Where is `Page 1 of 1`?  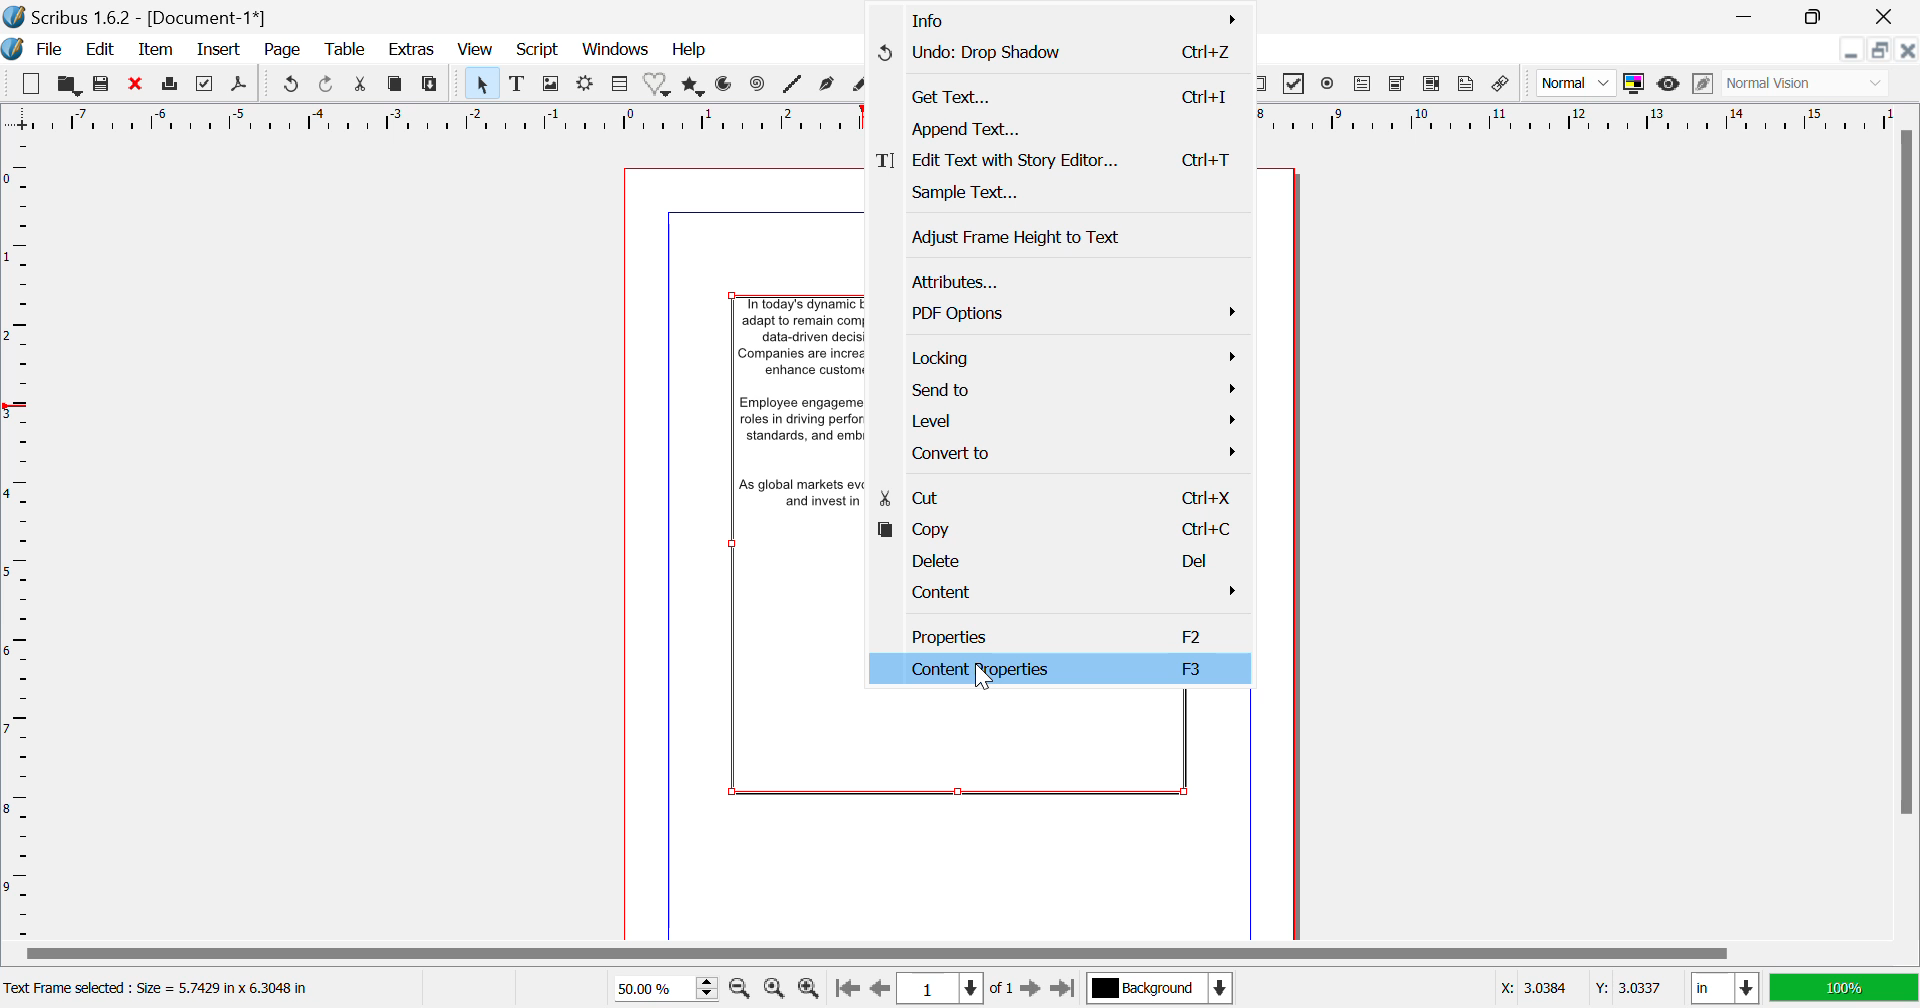 Page 1 of 1 is located at coordinates (959, 990).